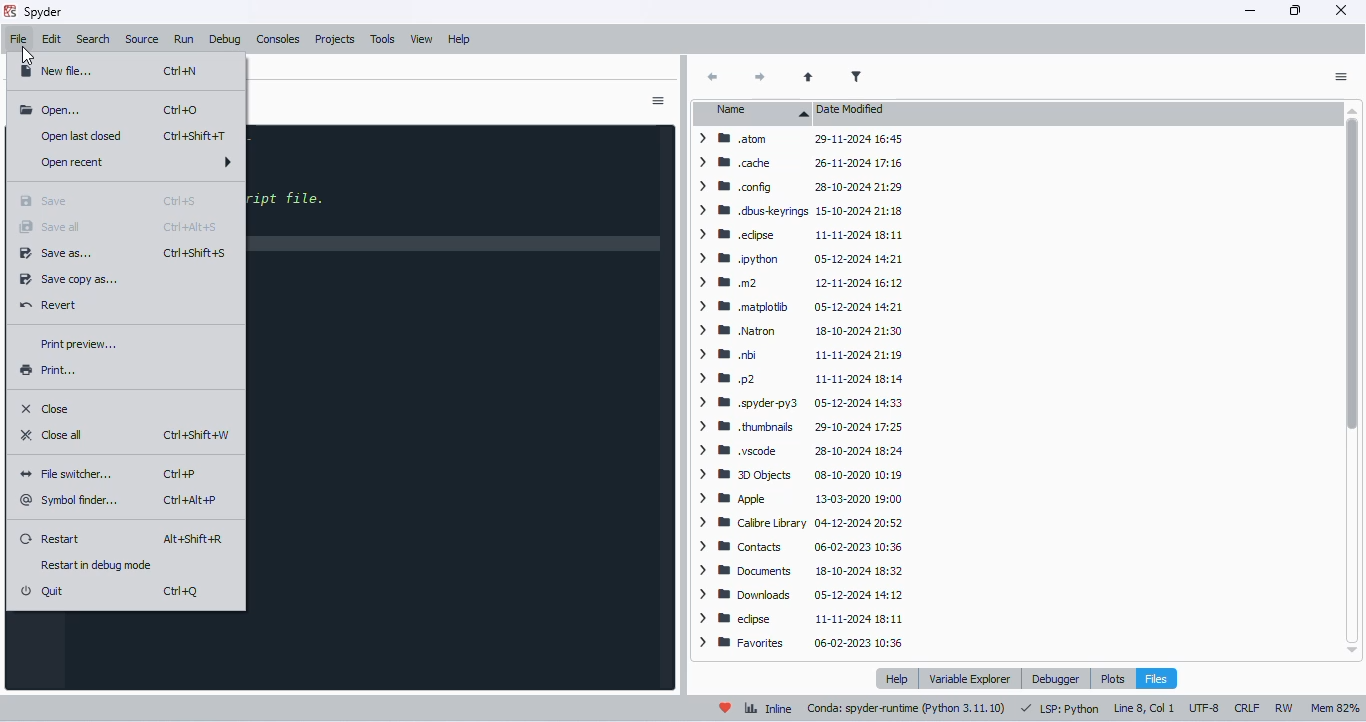  I want to click on print preview, so click(71, 343).